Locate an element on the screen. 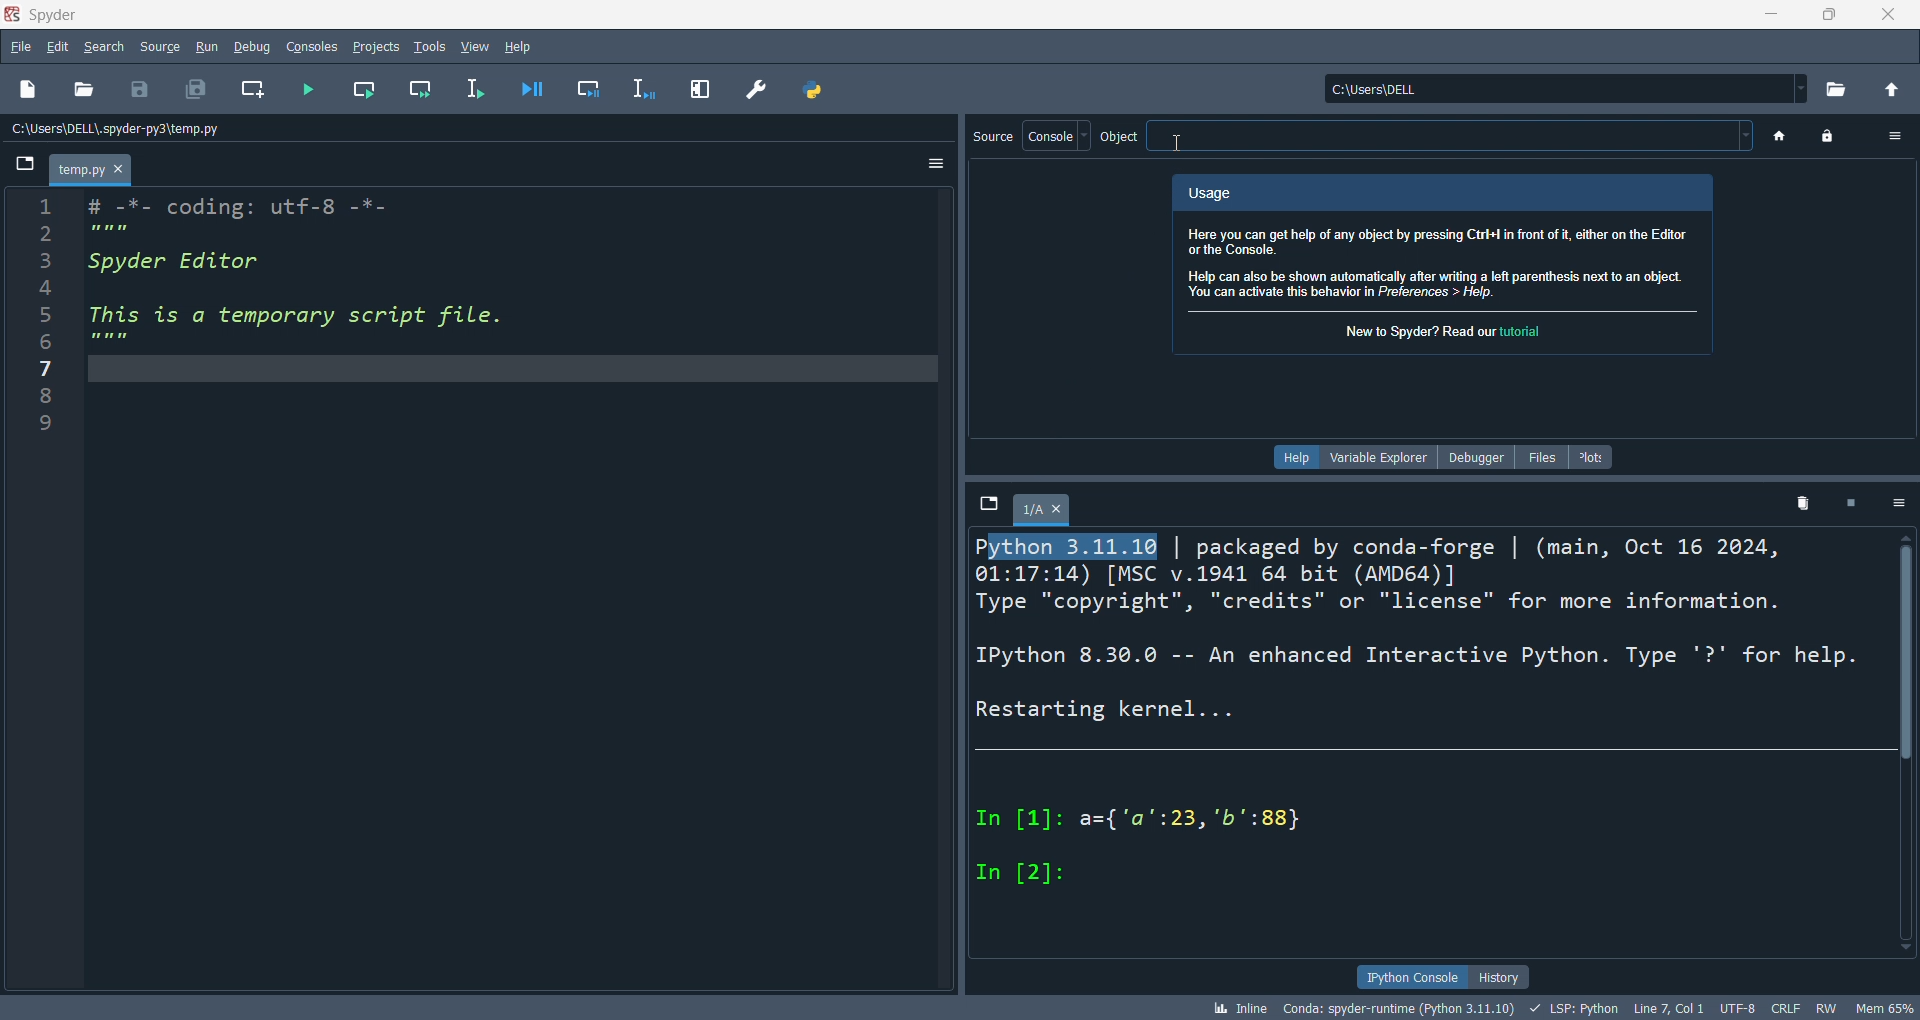 This screenshot has width=1920, height=1020. files is located at coordinates (1536, 455).